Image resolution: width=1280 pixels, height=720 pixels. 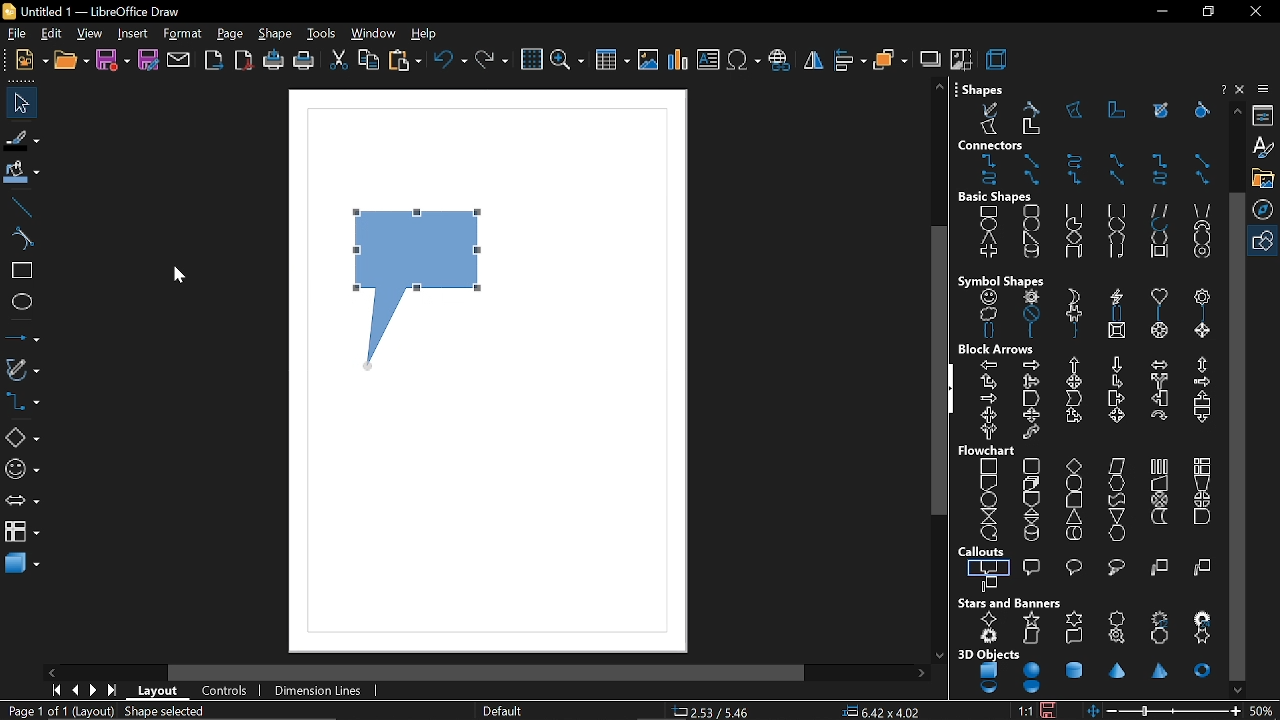 What do you see at coordinates (1160, 210) in the screenshot?
I see `parallelogram` at bounding box center [1160, 210].